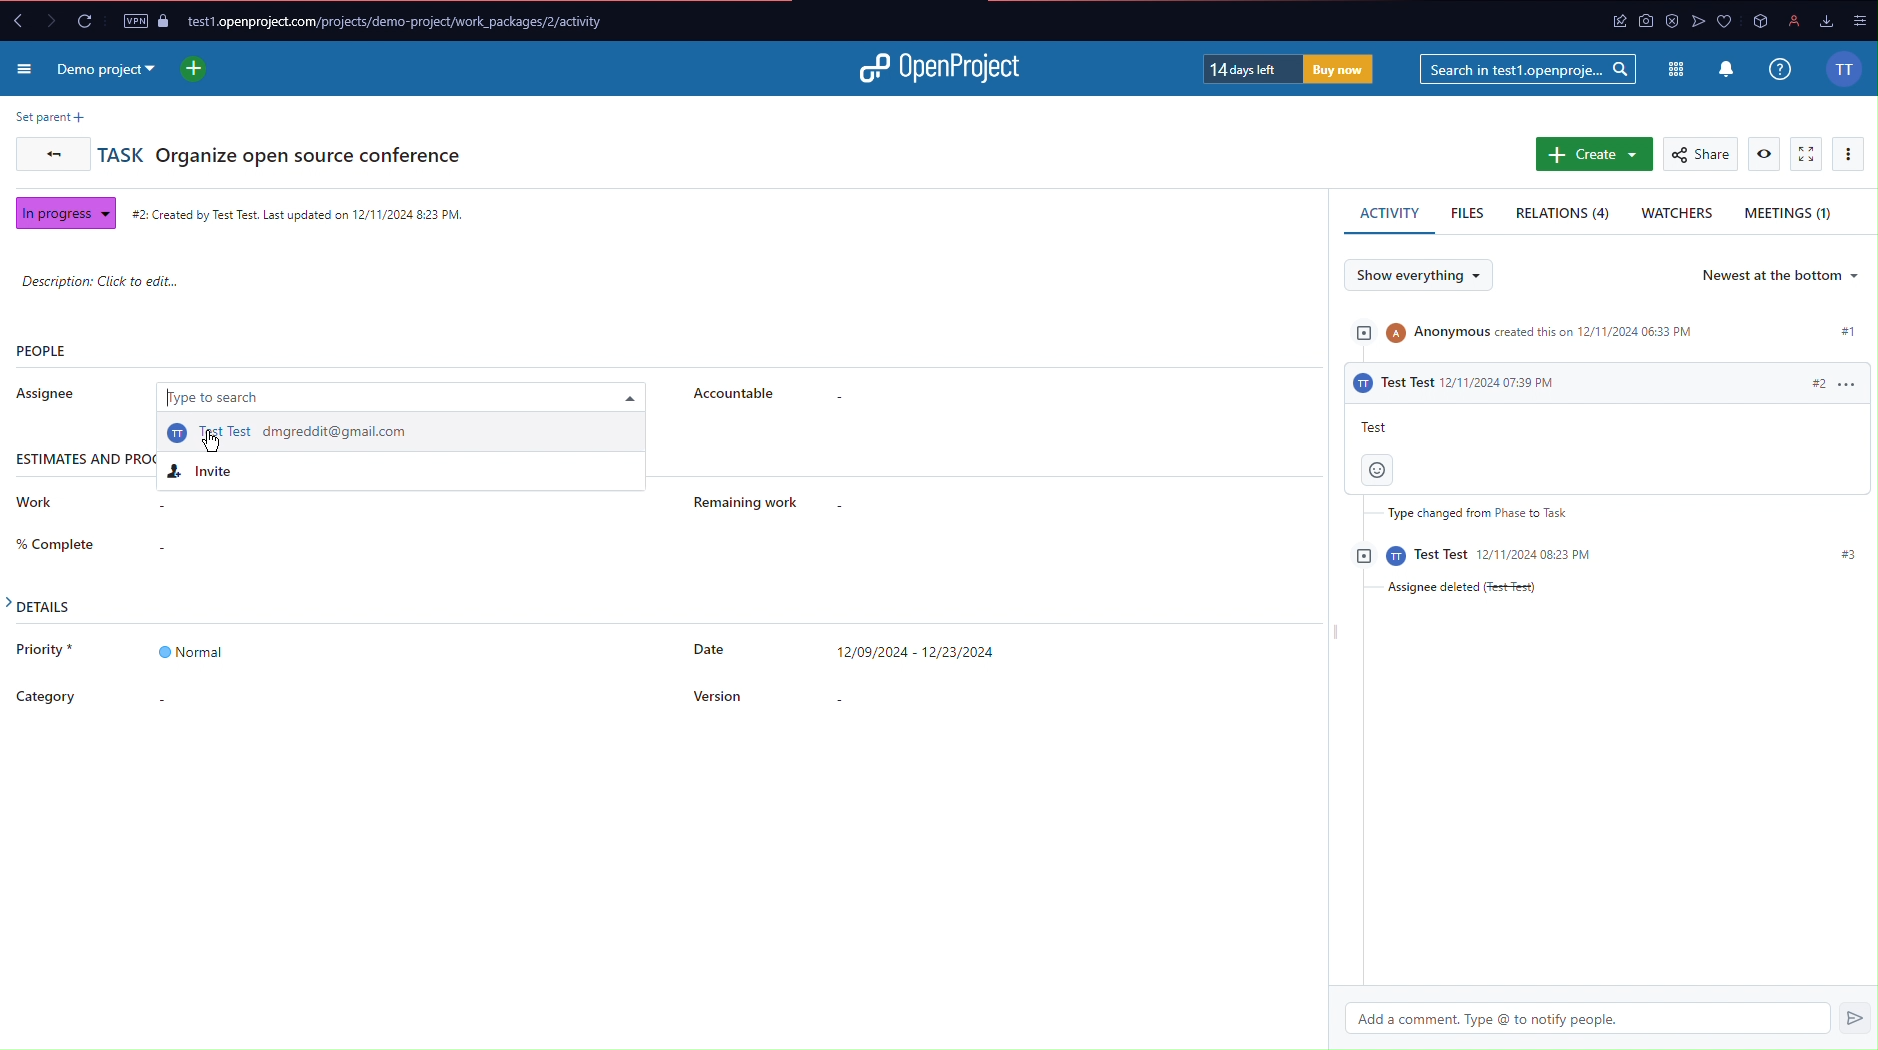 This screenshot has height=1050, width=1878. I want to click on Emoji button, so click(1378, 471).